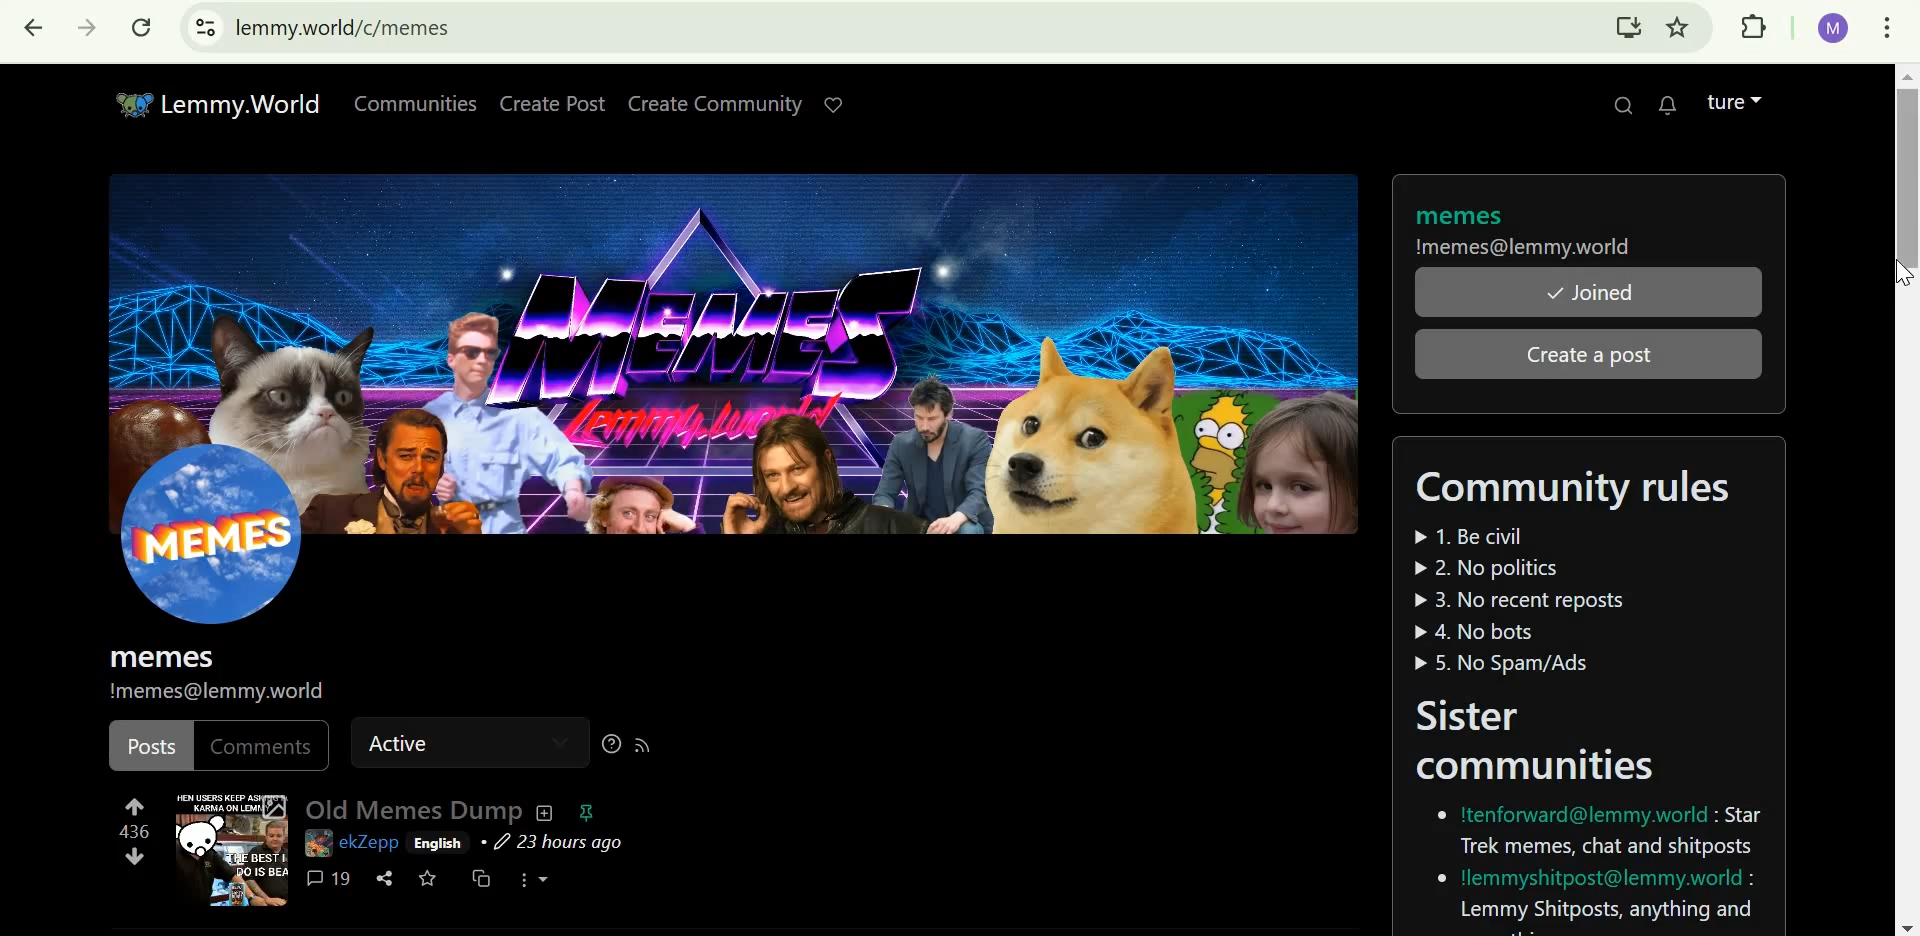 The image size is (1920, 936). Describe the element at coordinates (1832, 29) in the screenshot. I see `Google account` at that location.